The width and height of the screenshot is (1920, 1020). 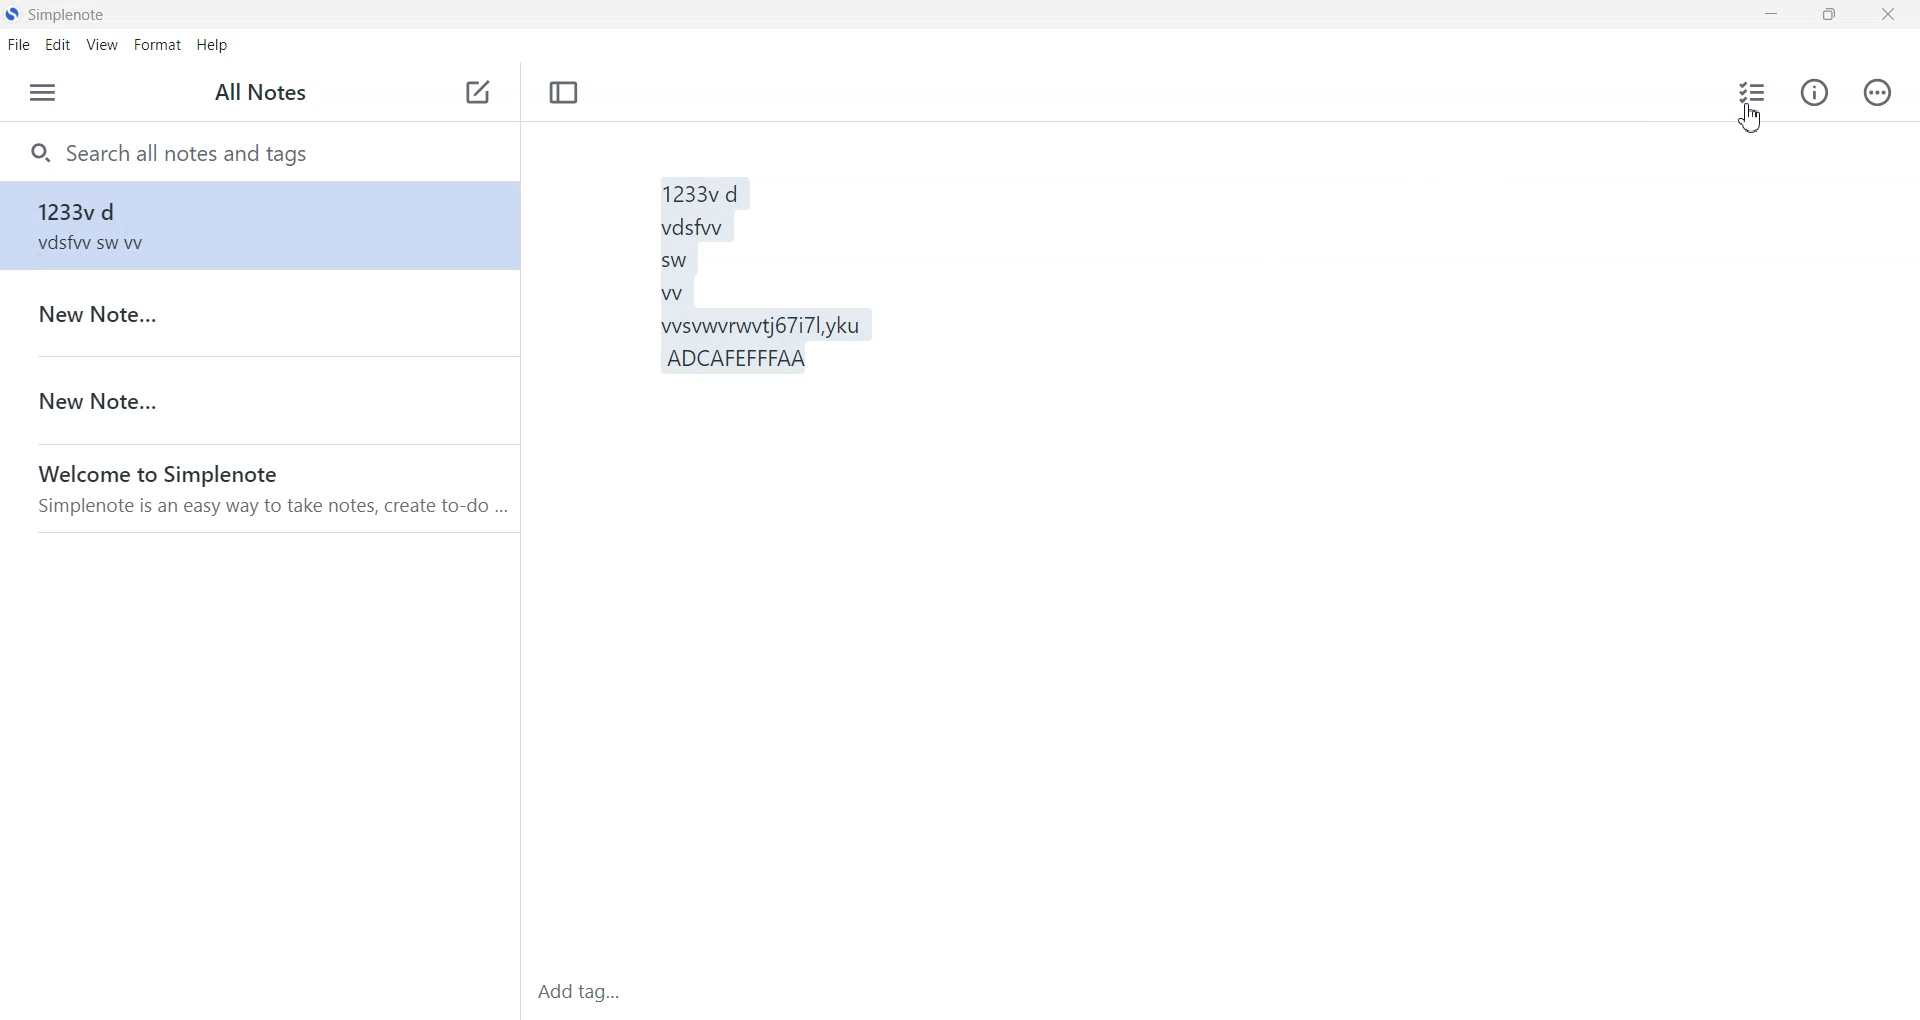 I want to click on Note file - 1233v d, so click(x=261, y=225).